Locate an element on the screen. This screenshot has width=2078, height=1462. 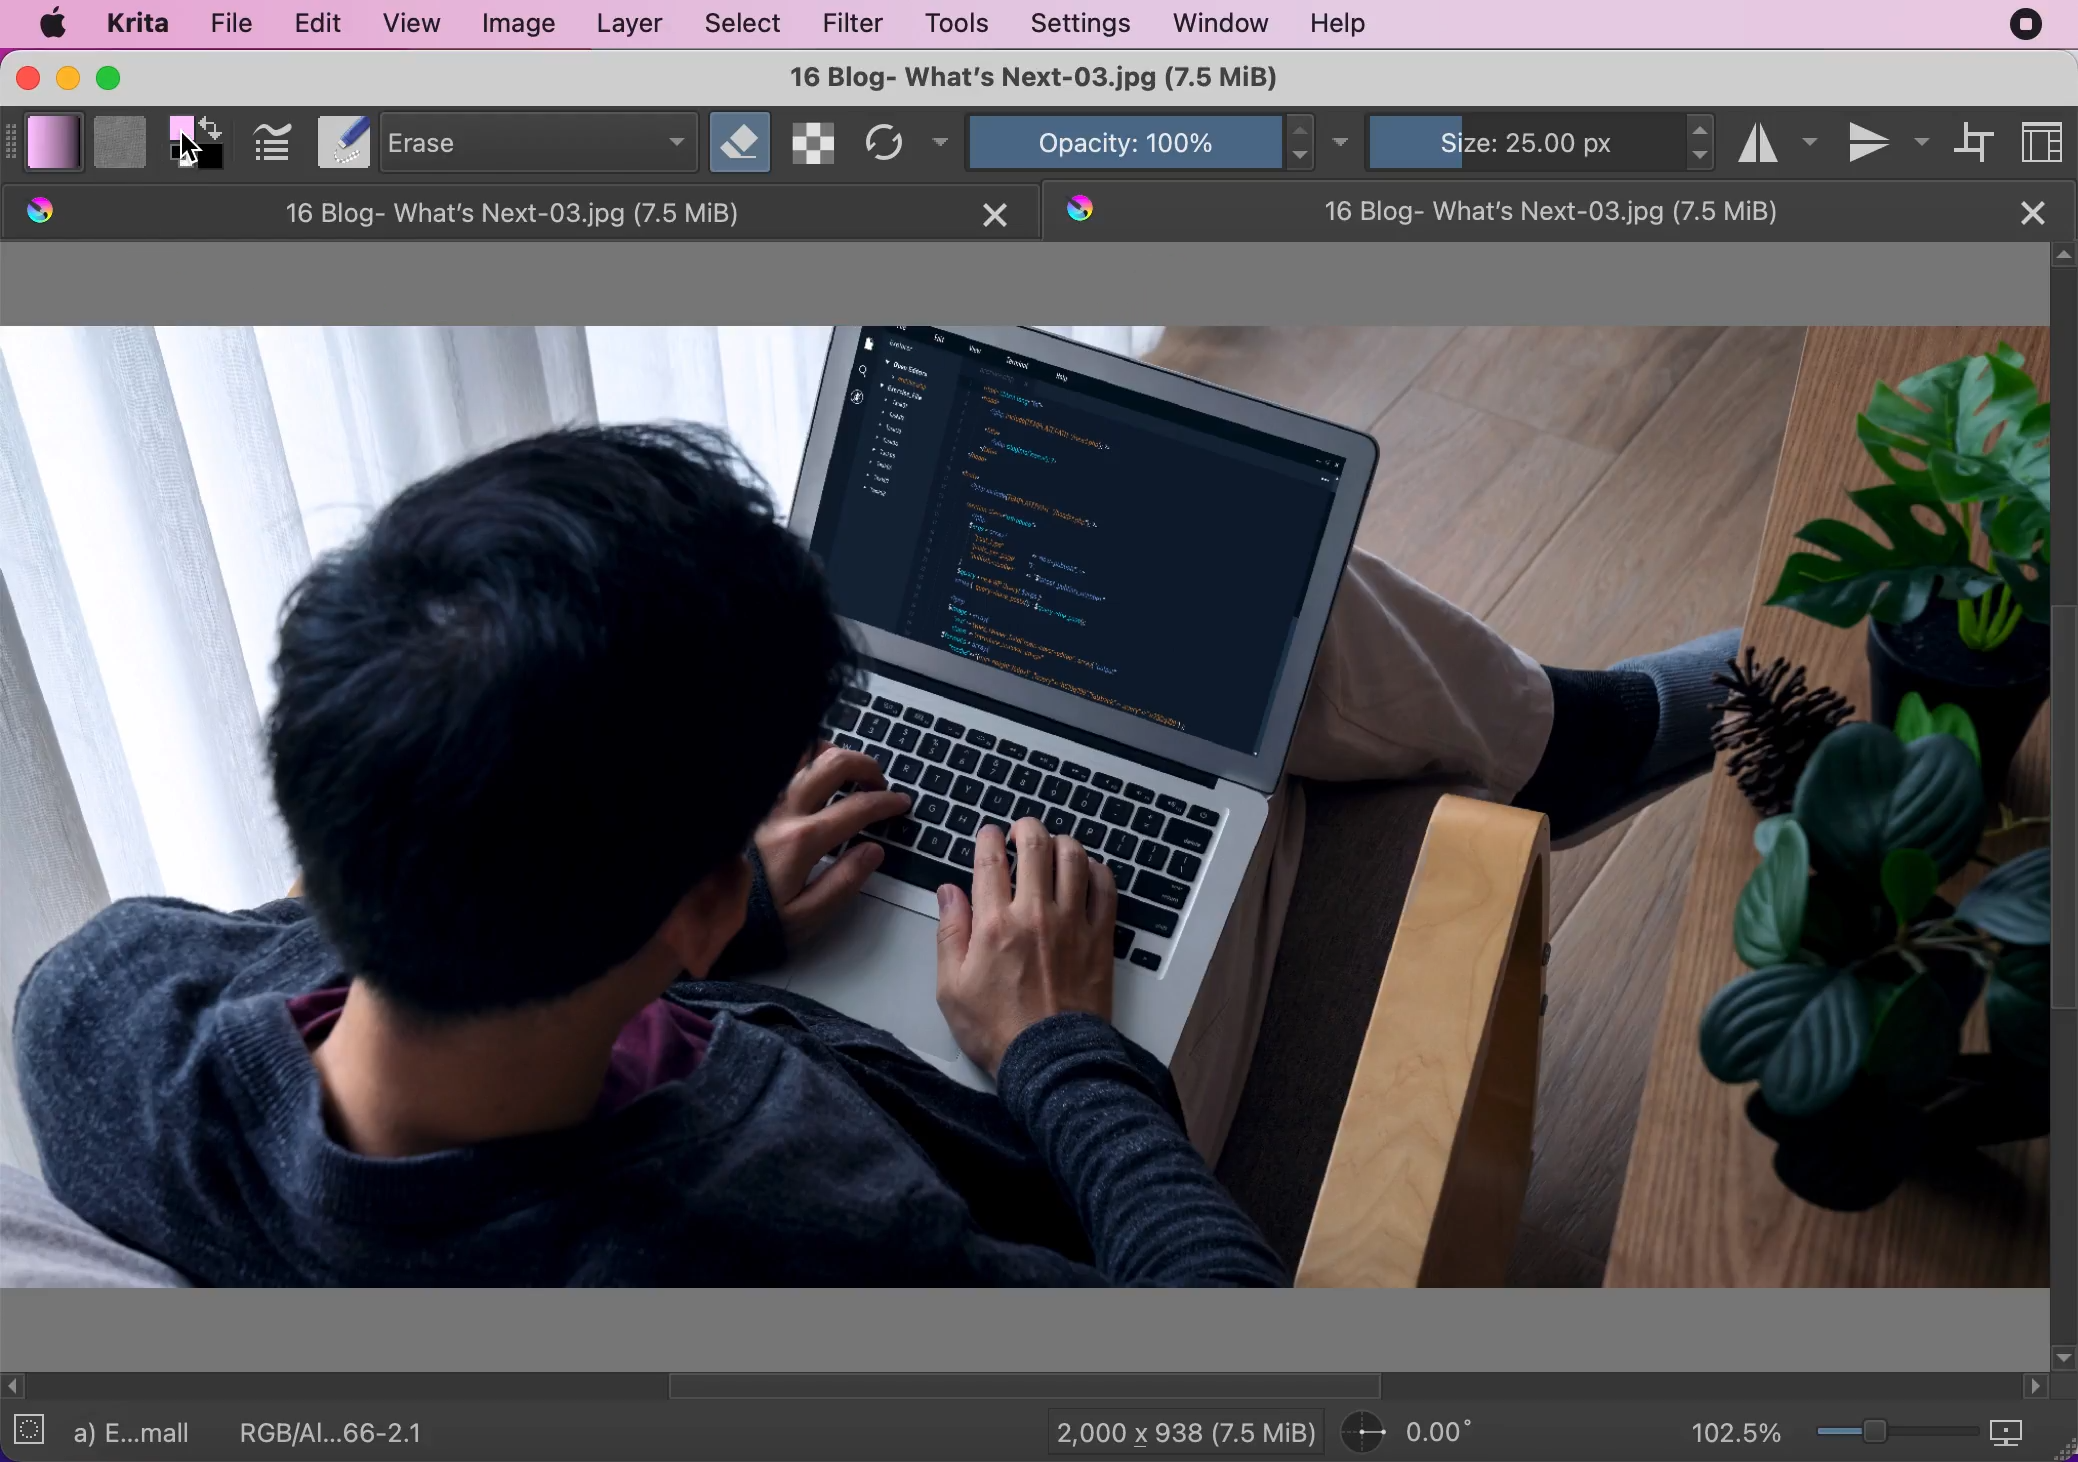
close is located at coordinates (994, 216).